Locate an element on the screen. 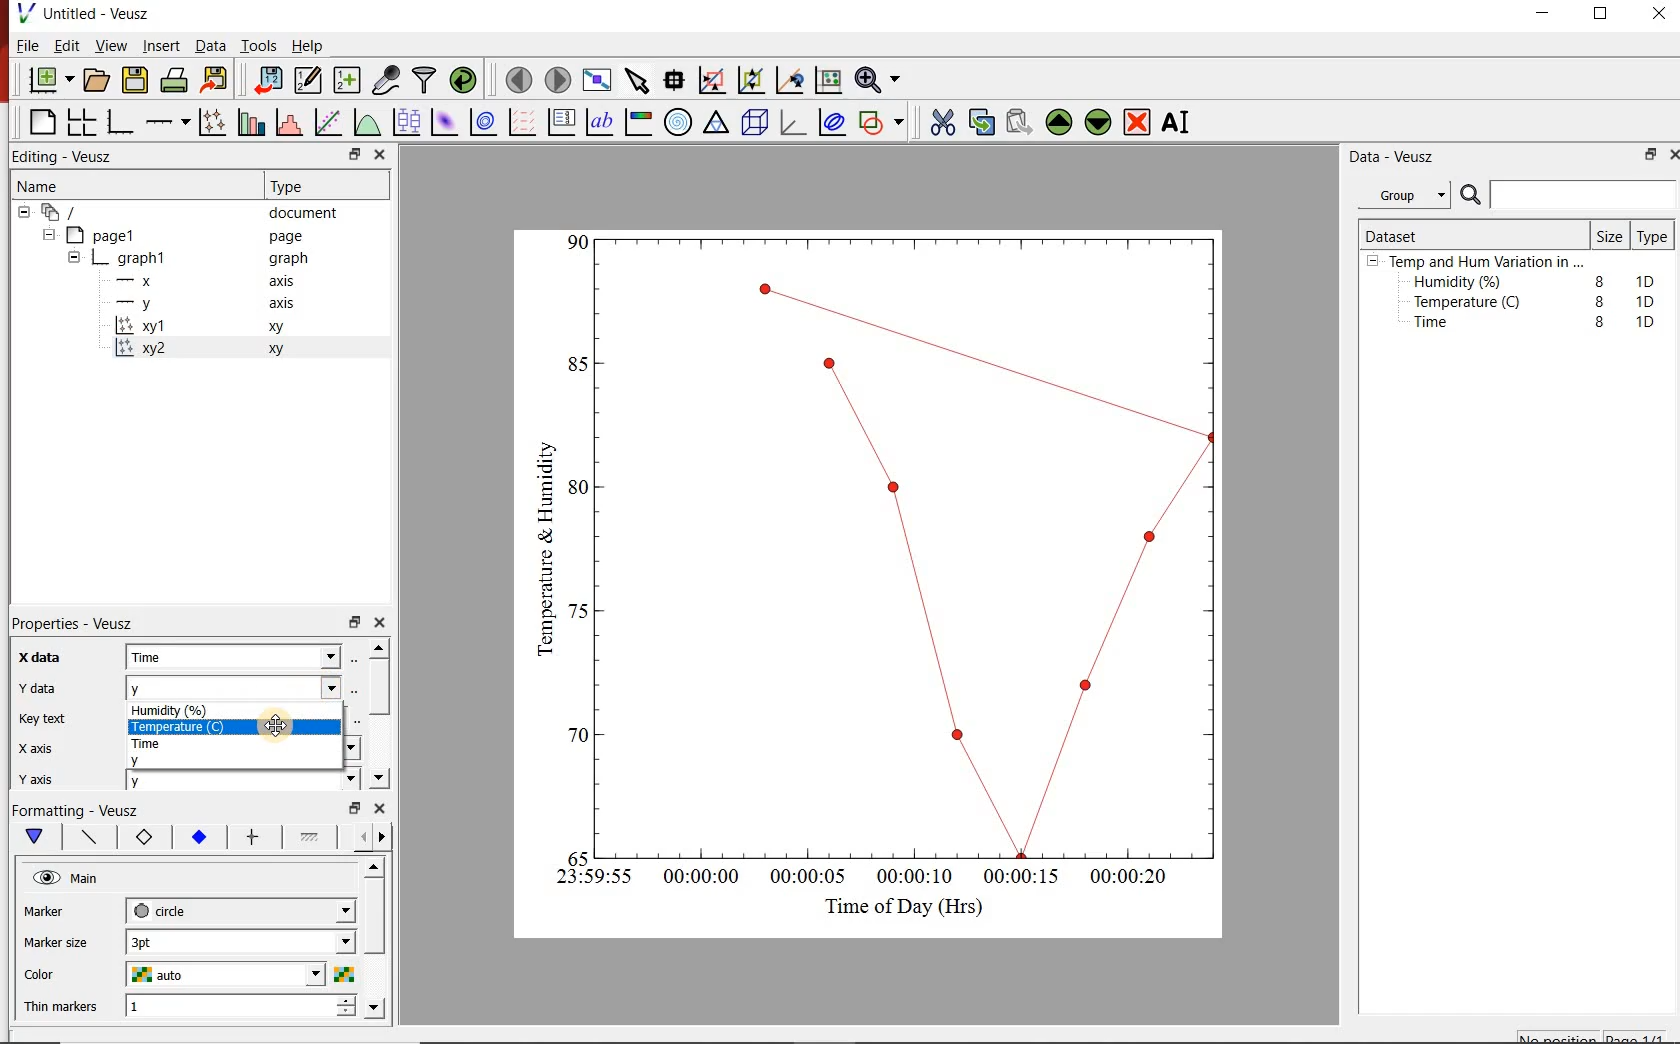  Select using dataset browser is located at coordinates (361, 658).